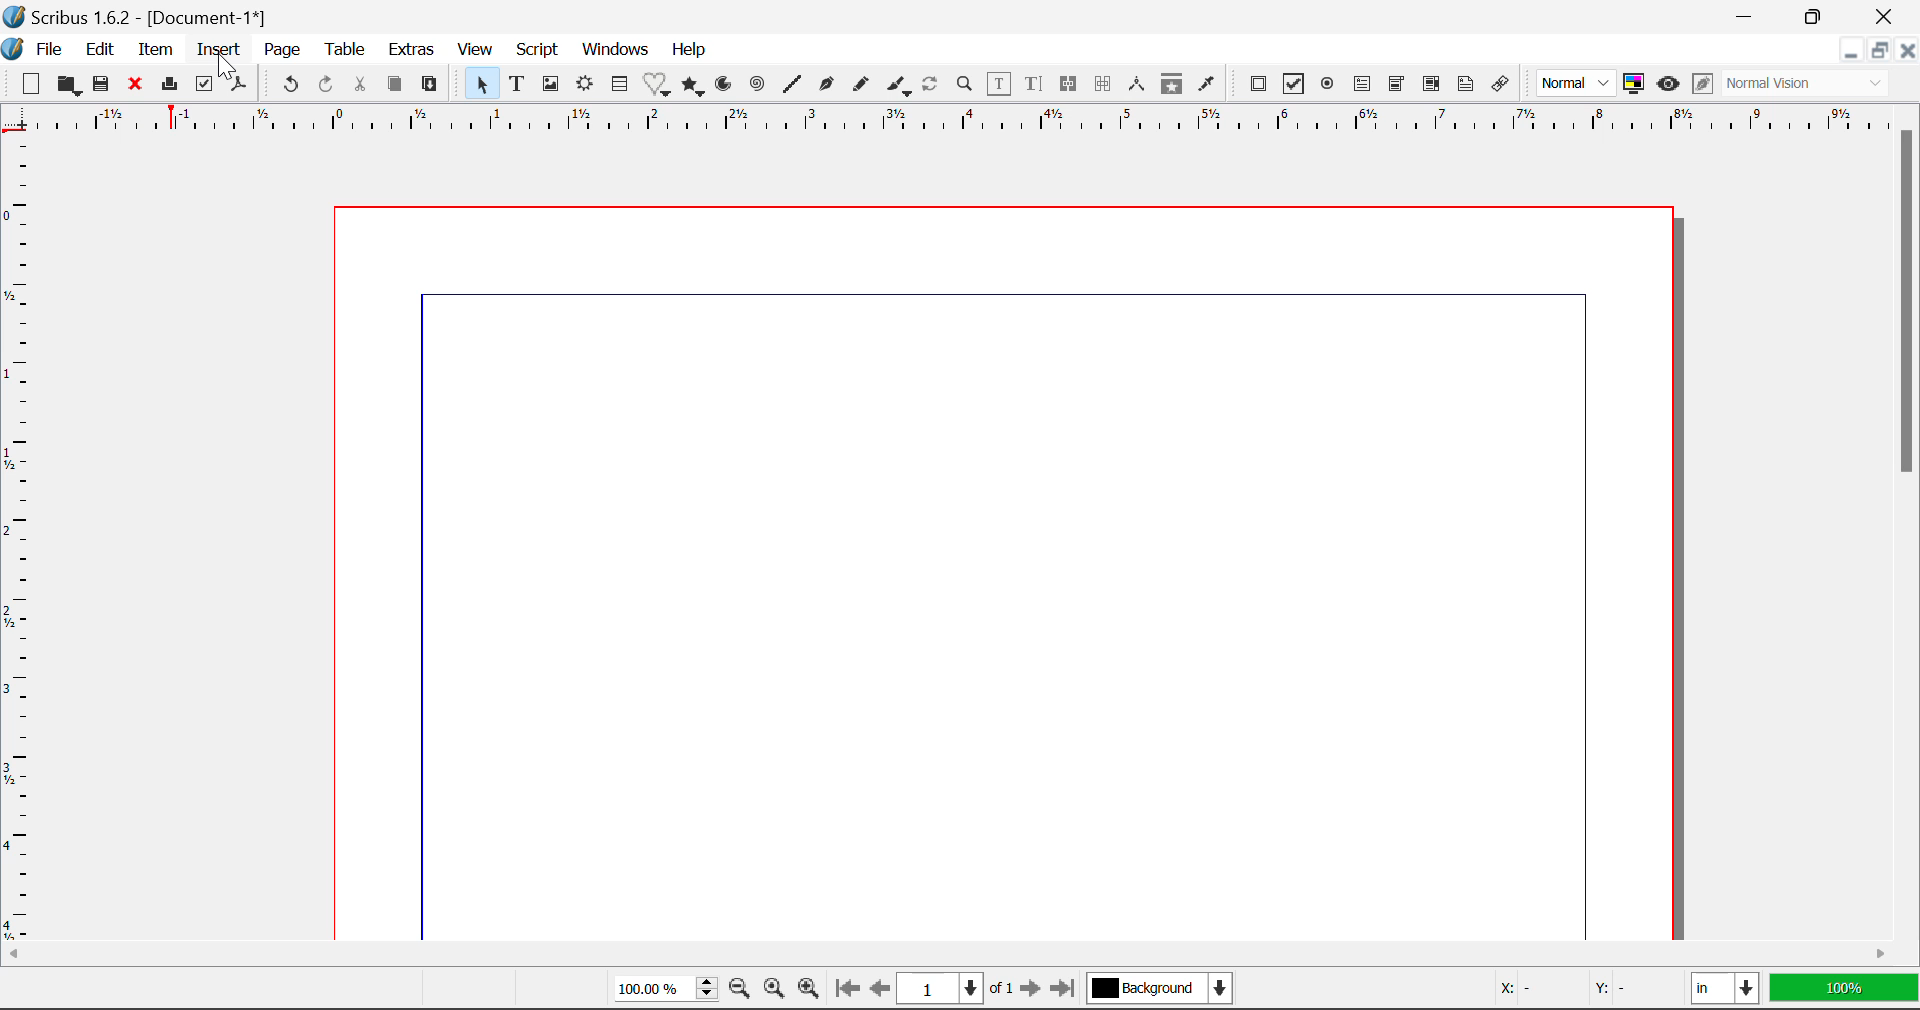  What do you see at coordinates (173, 85) in the screenshot?
I see `Print` at bounding box center [173, 85].